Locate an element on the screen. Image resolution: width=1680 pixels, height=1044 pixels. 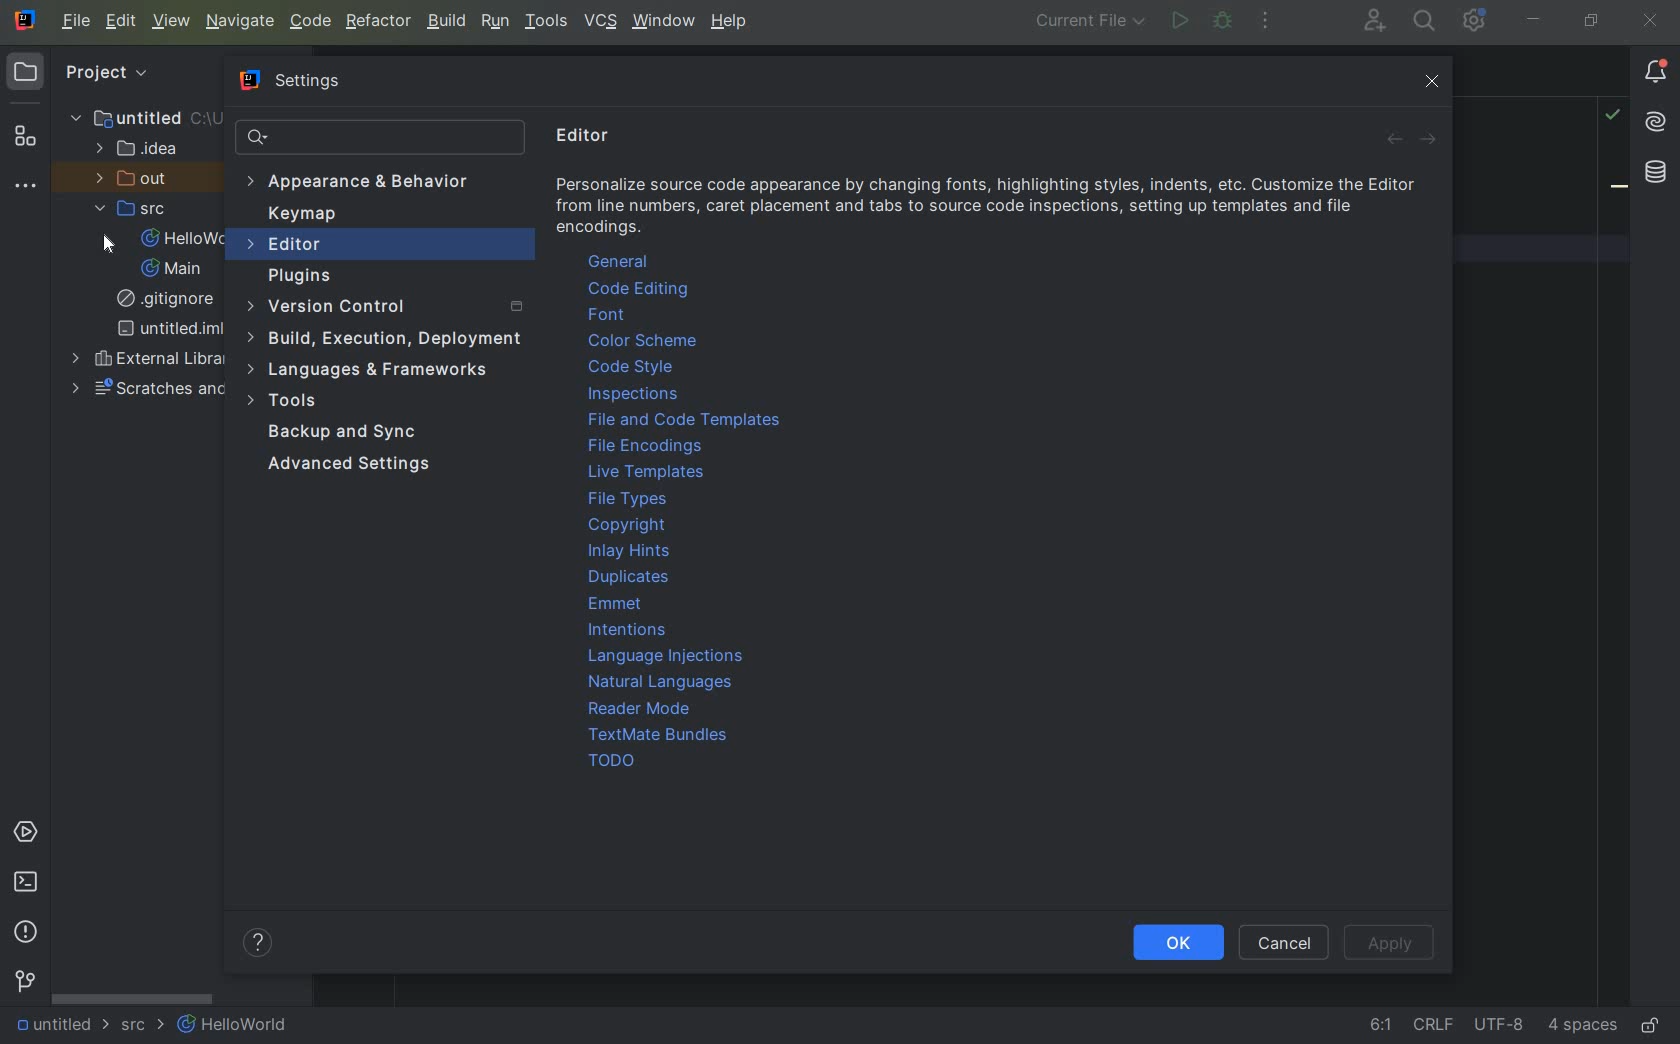
VIEW is located at coordinates (171, 22).